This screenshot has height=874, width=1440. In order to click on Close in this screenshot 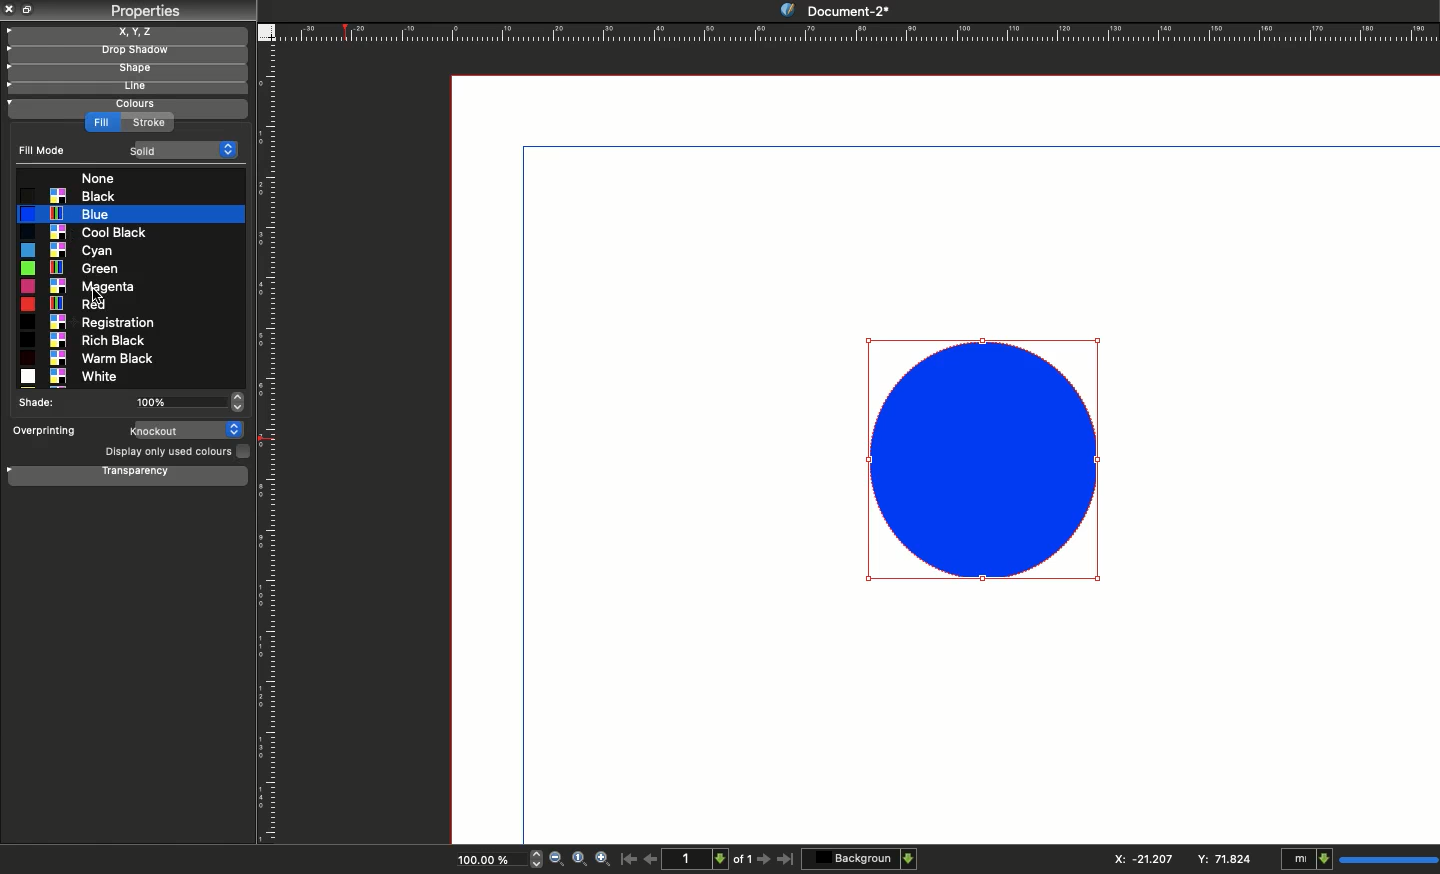, I will do `click(10, 9)`.